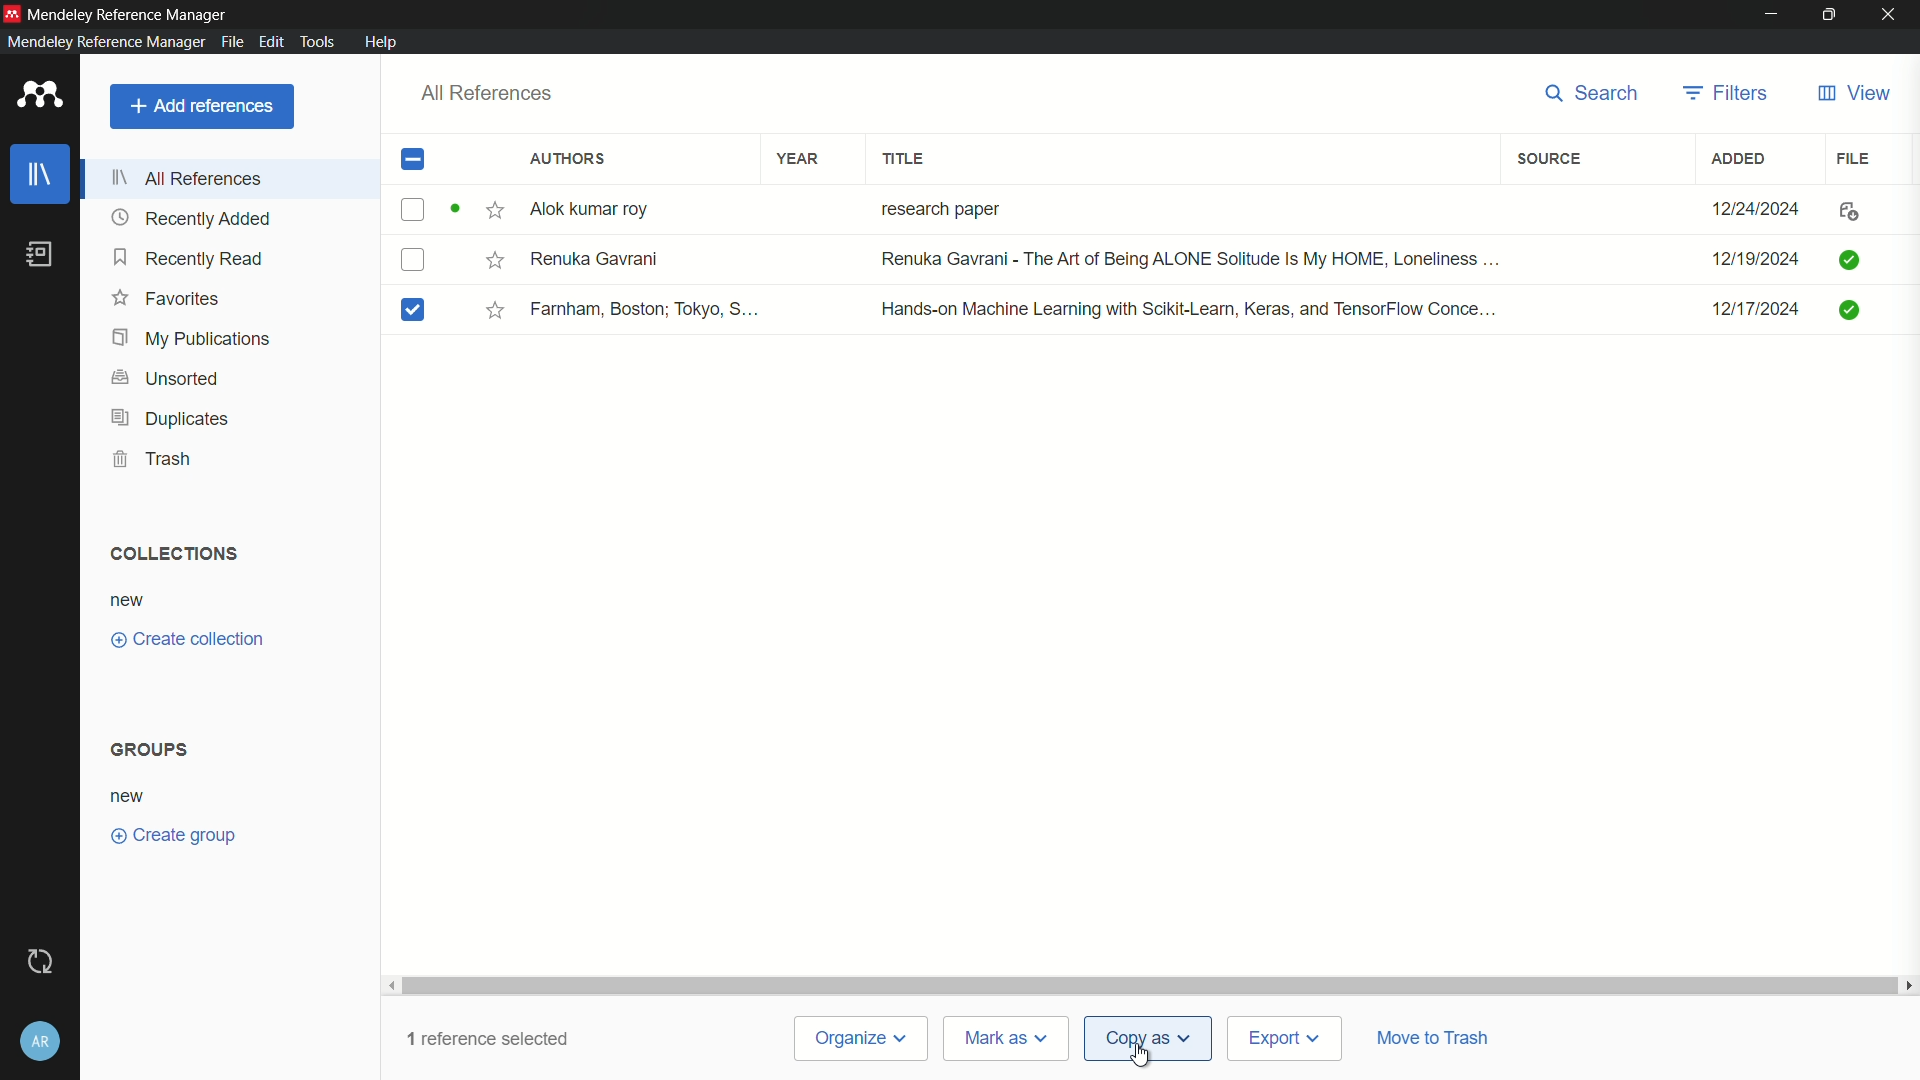  I want to click on cursor, so click(1136, 1055).